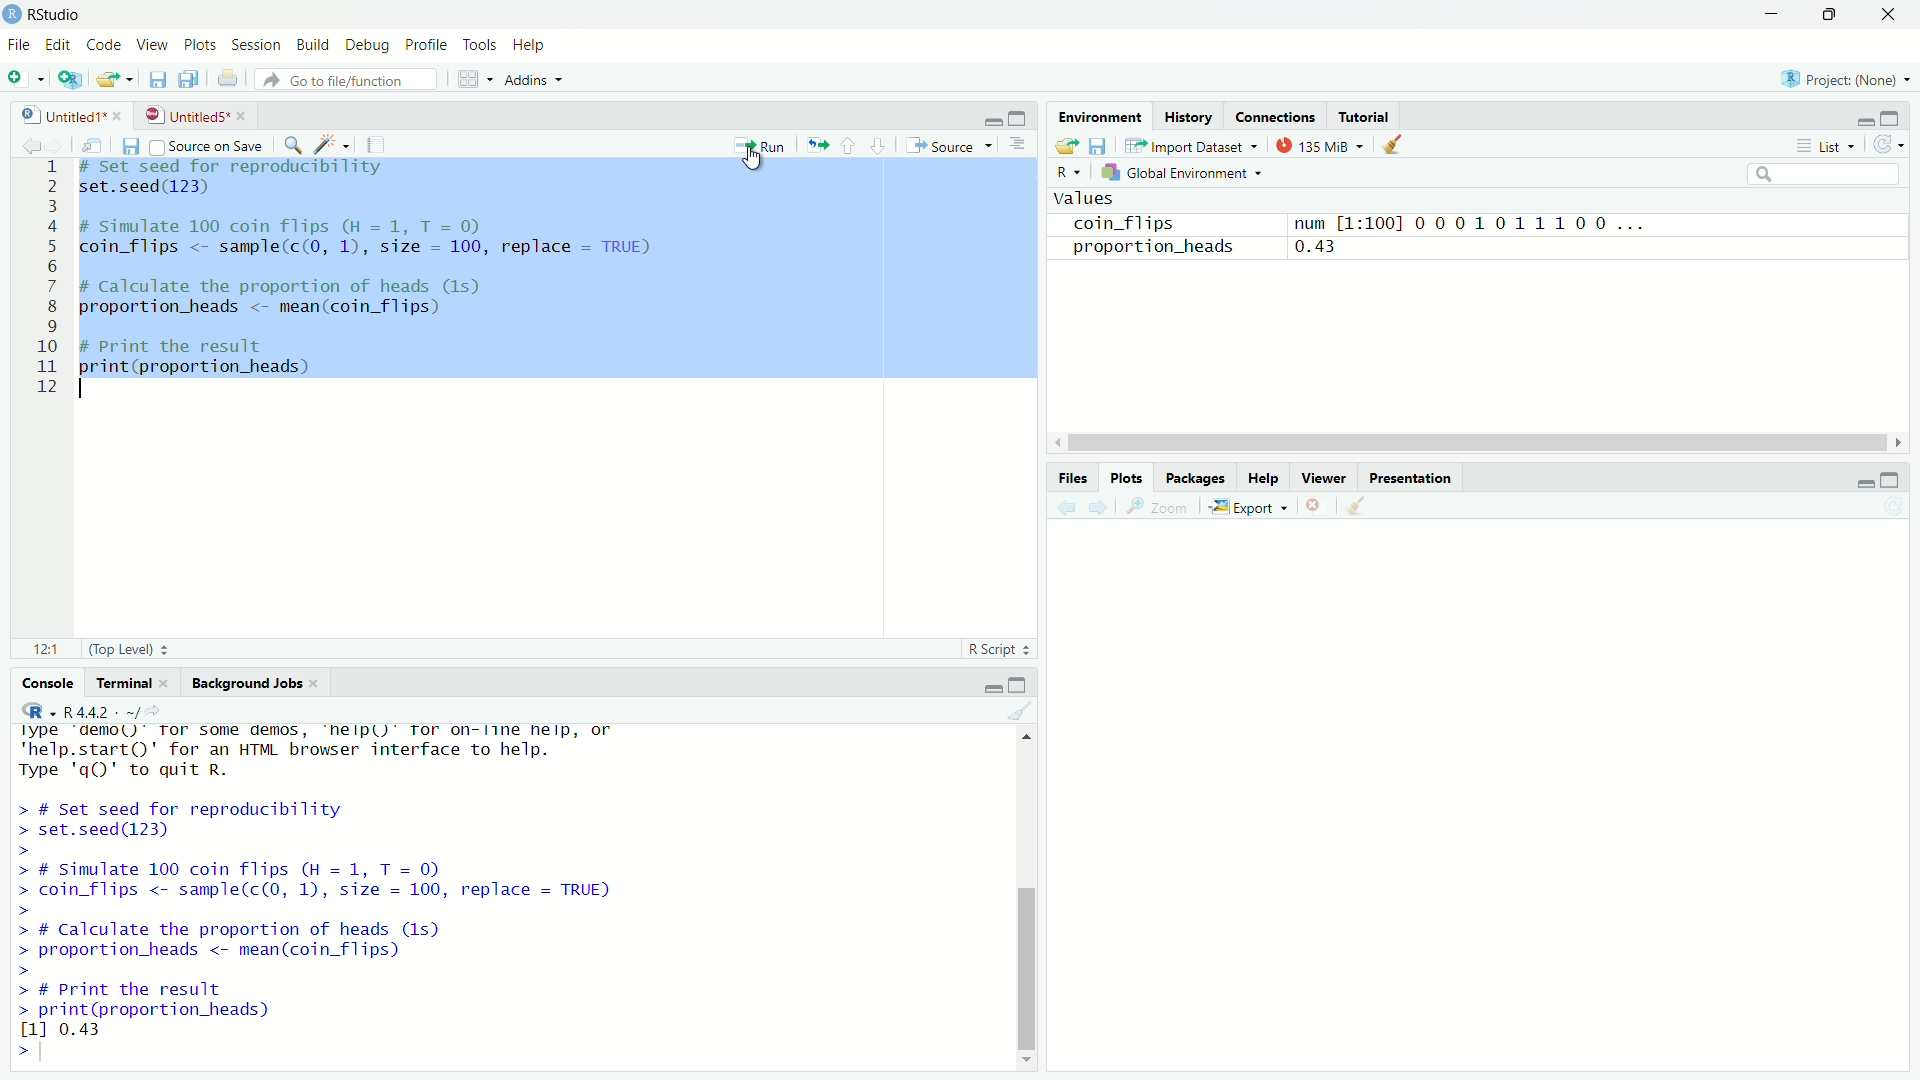 This screenshot has width=1920, height=1080. I want to click on clear all plots, so click(1358, 508).